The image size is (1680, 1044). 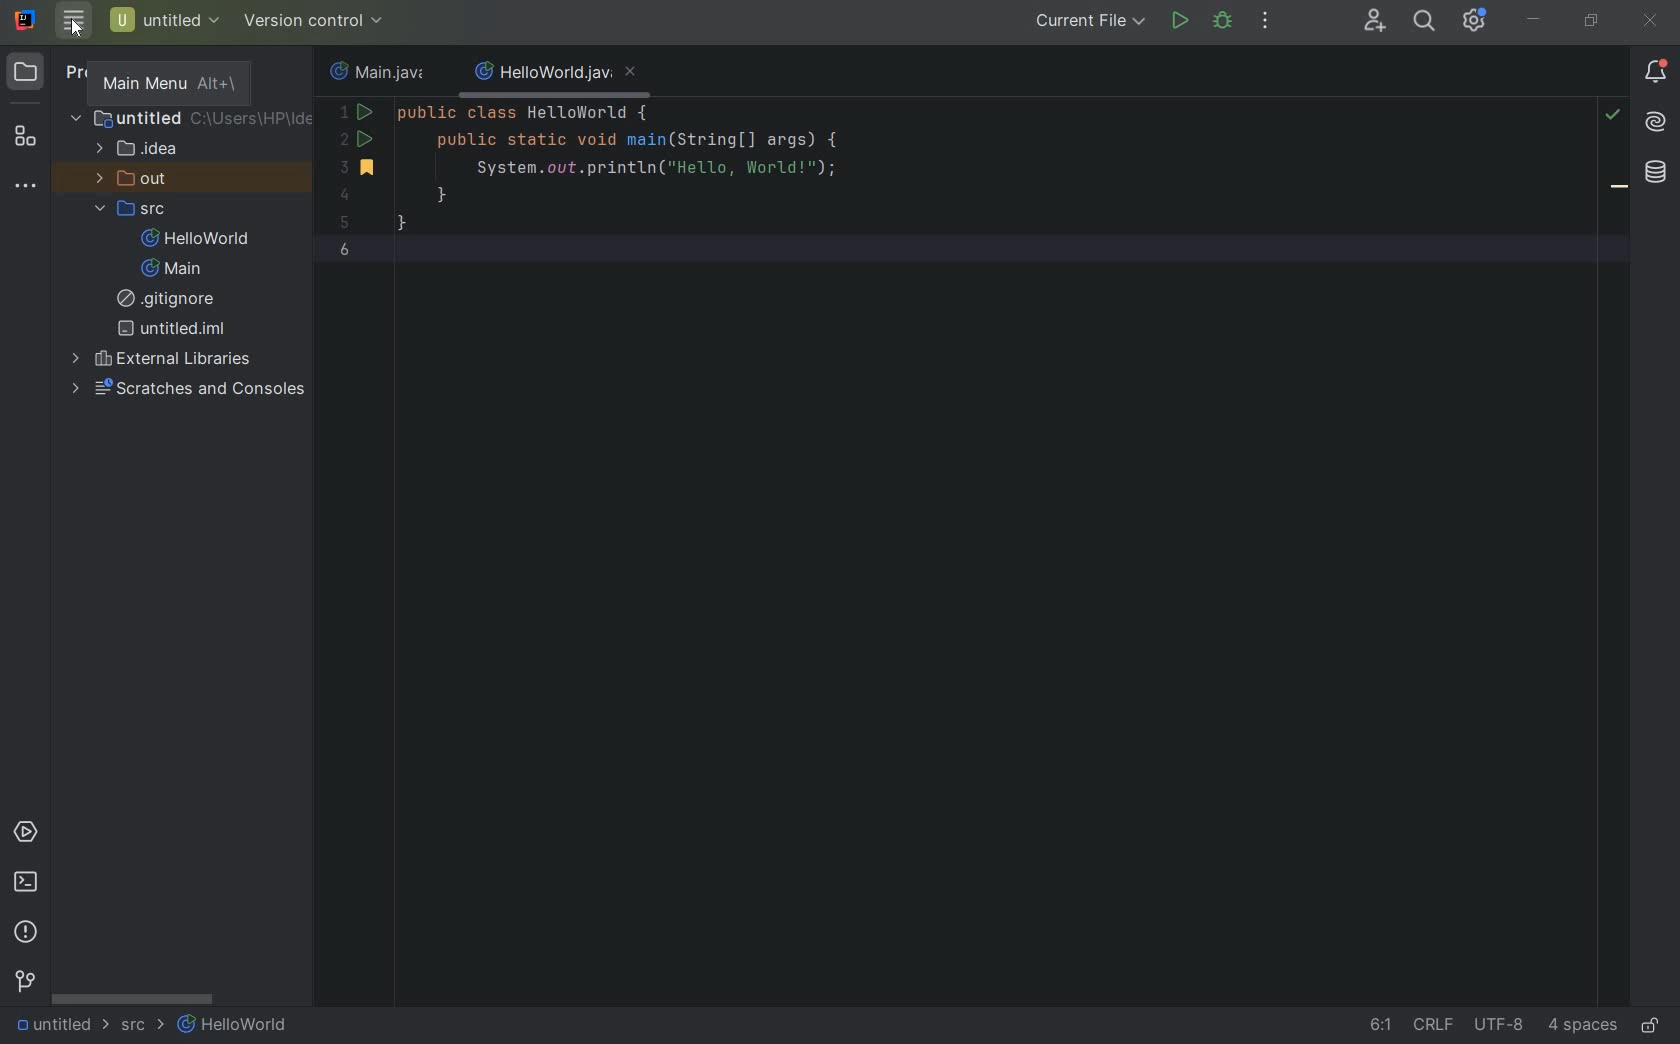 I want to click on line separator, so click(x=1434, y=1027).